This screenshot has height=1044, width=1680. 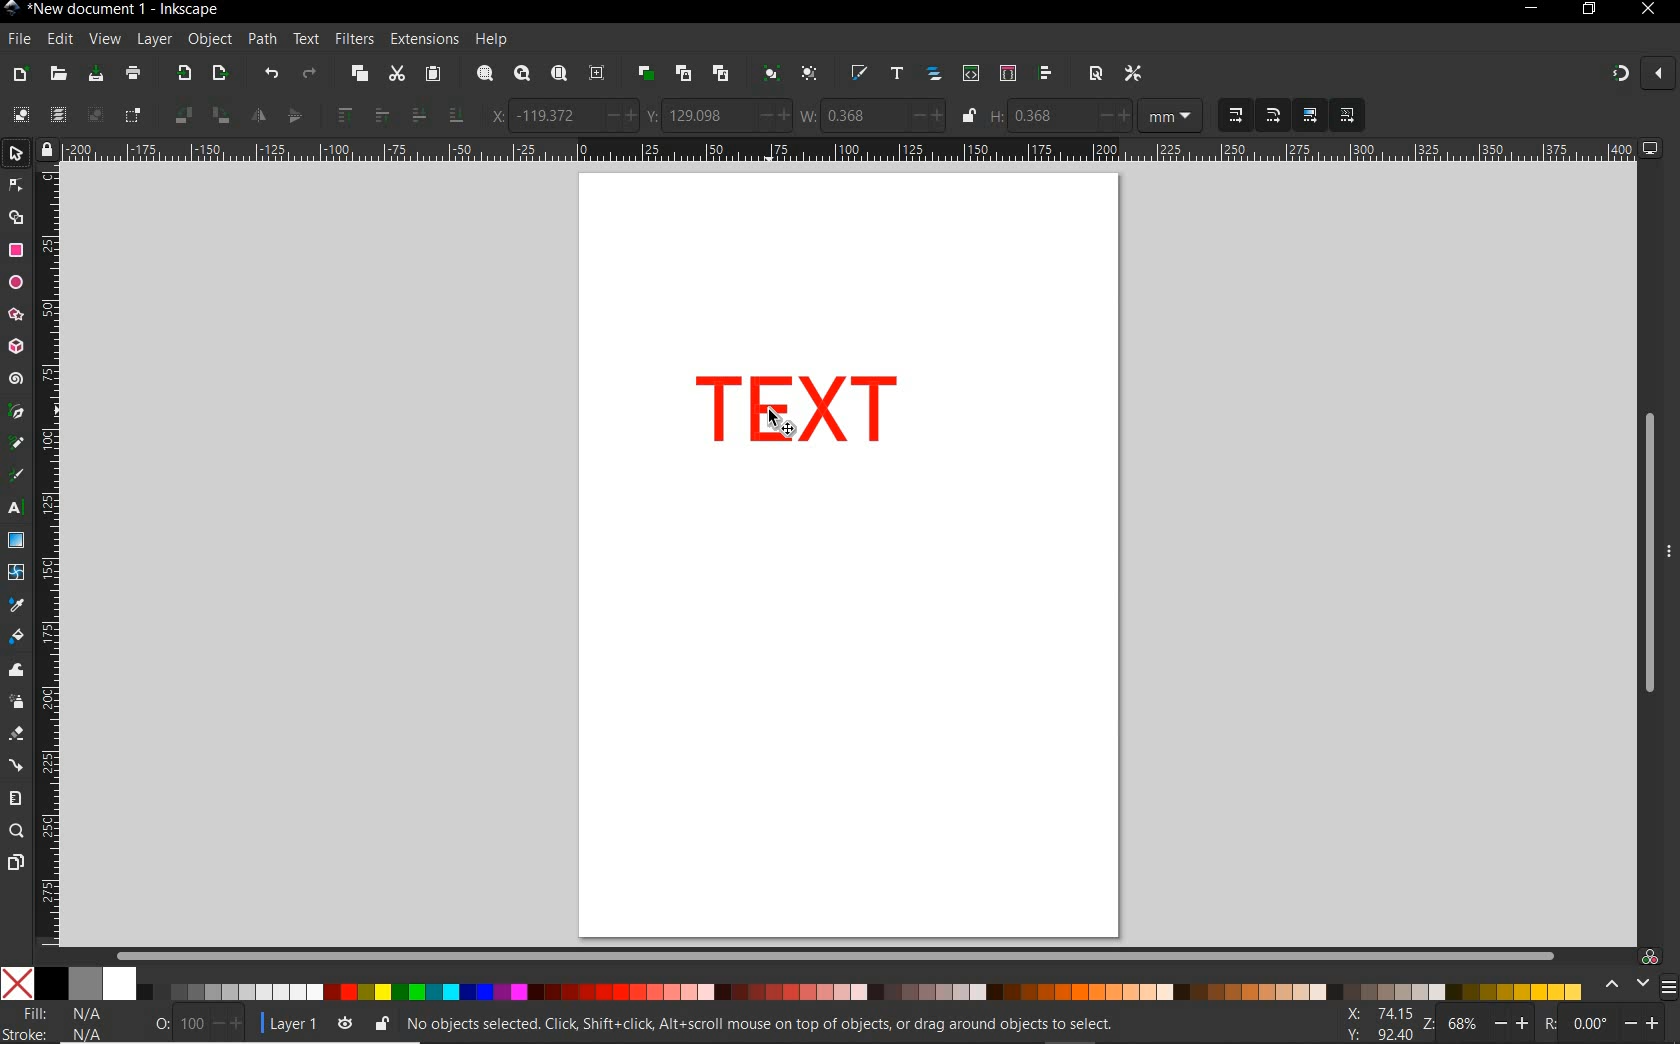 What do you see at coordinates (57, 1023) in the screenshot?
I see `FILE & STROKE` at bounding box center [57, 1023].